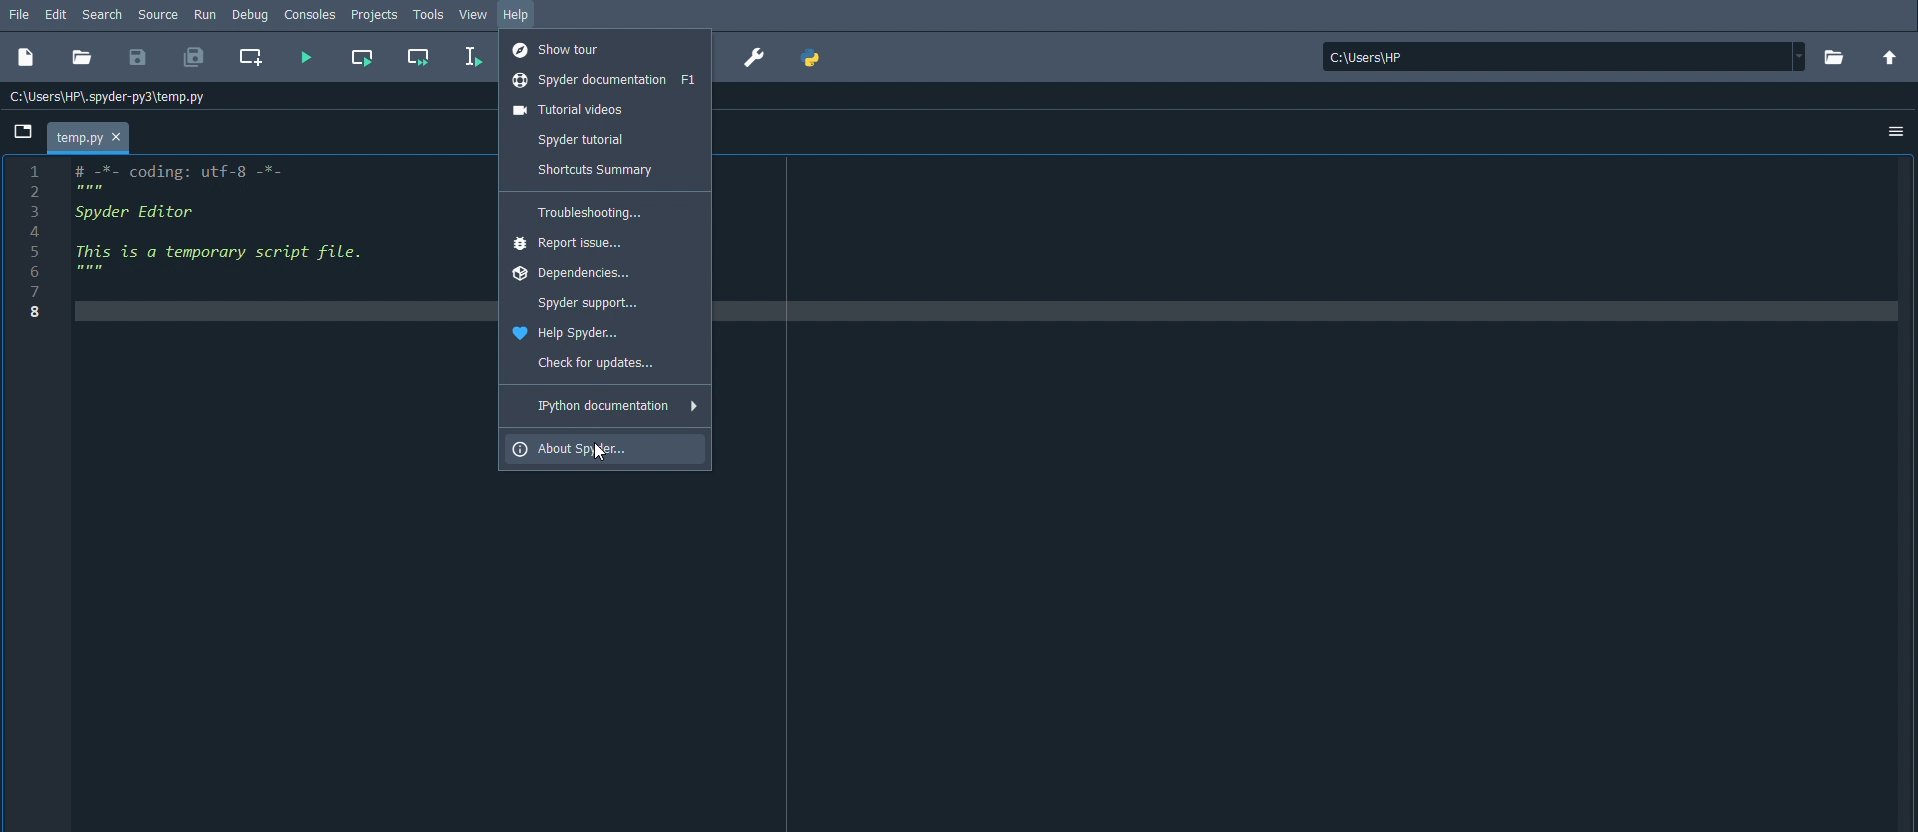 The image size is (1918, 832). What do you see at coordinates (583, 211) in the screenshot?
I see `Troubleshooting` at bounding box center [583, 211].